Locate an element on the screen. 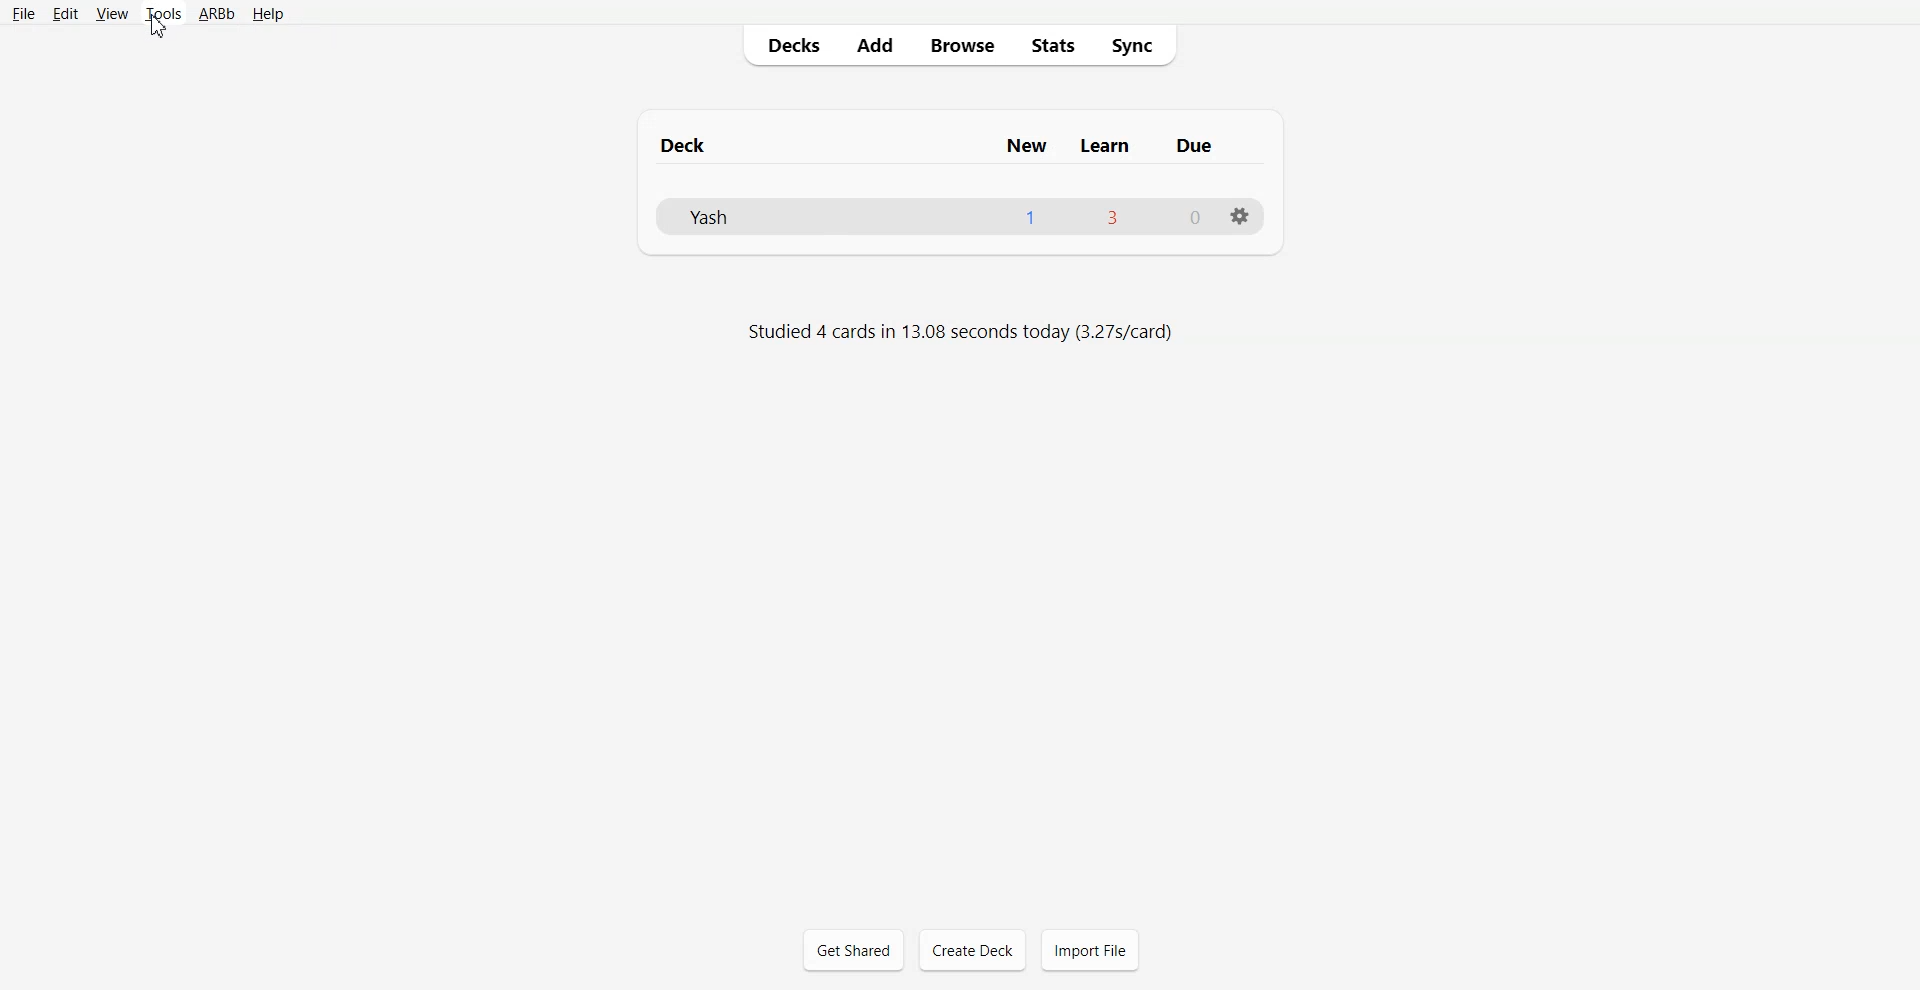 The width and height of the screenshot is (1920, 990). Help is located at coordinates (267, 15).